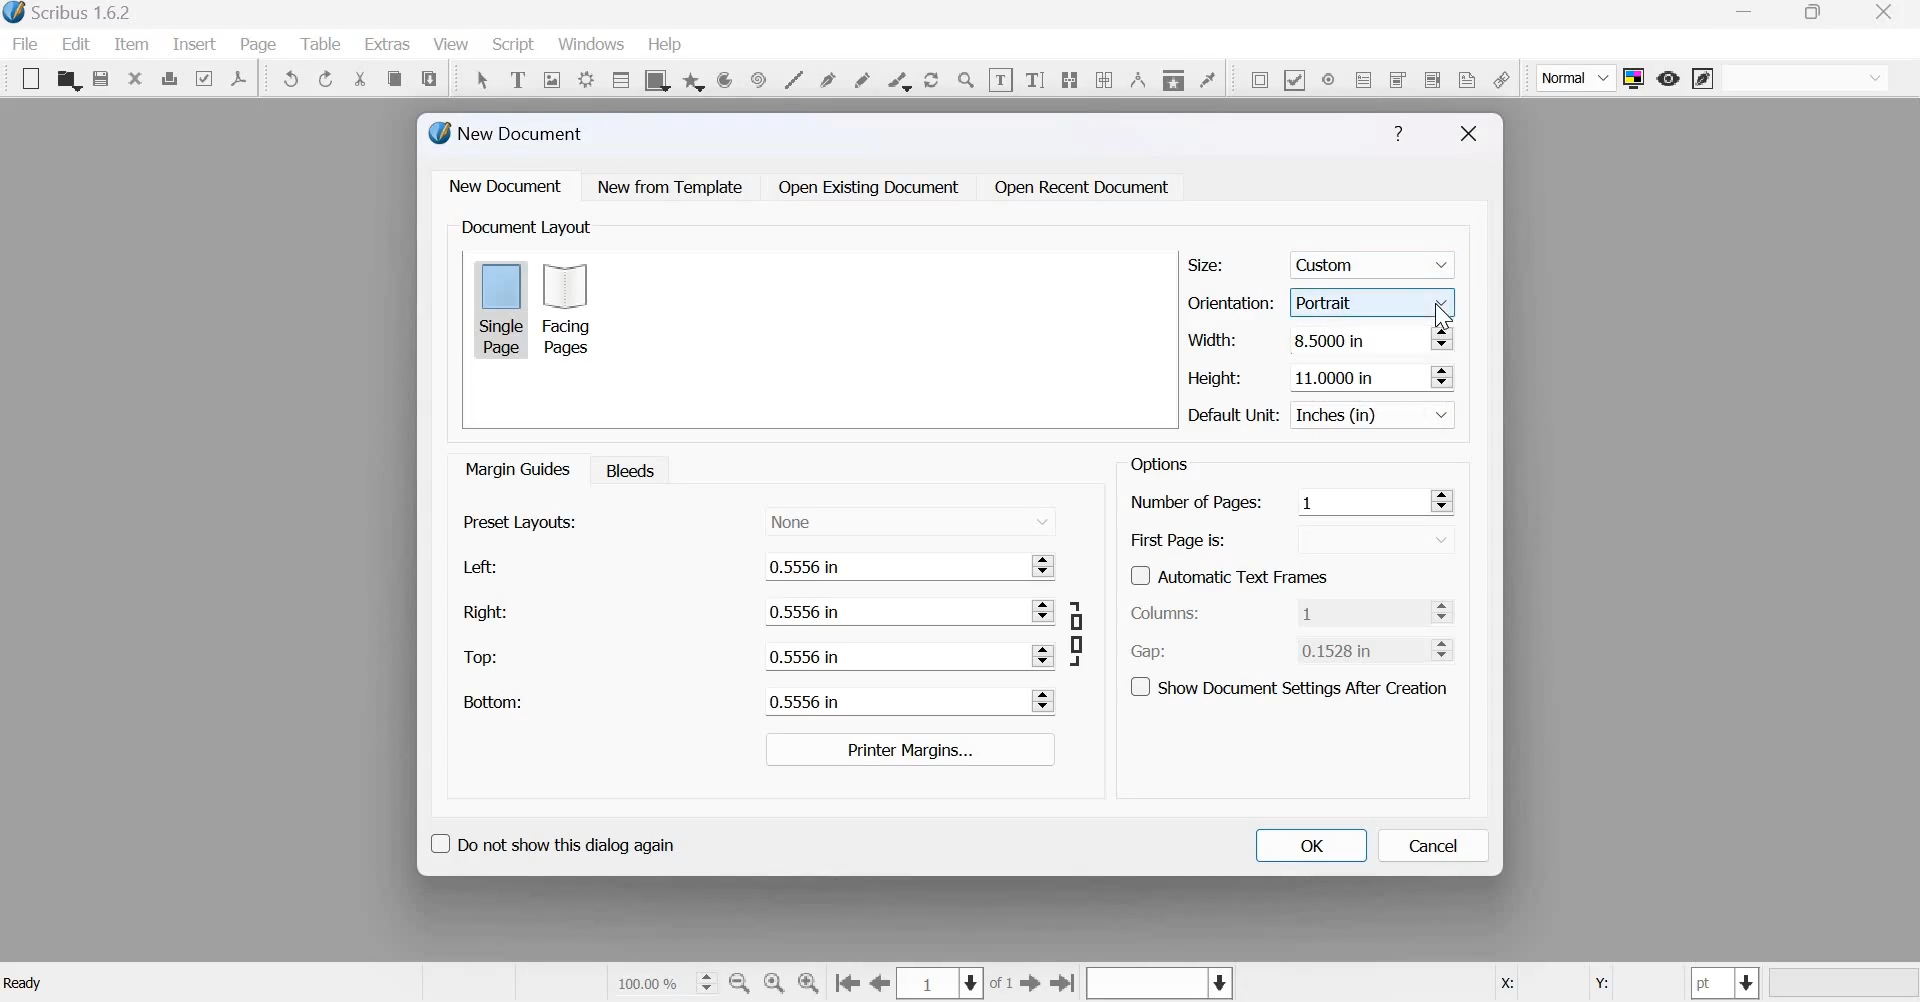 The width and height of the screenshot is (1920, 1002). Describe the element at coordinates (665, 45) in the screenshot. I see `help` at that location.